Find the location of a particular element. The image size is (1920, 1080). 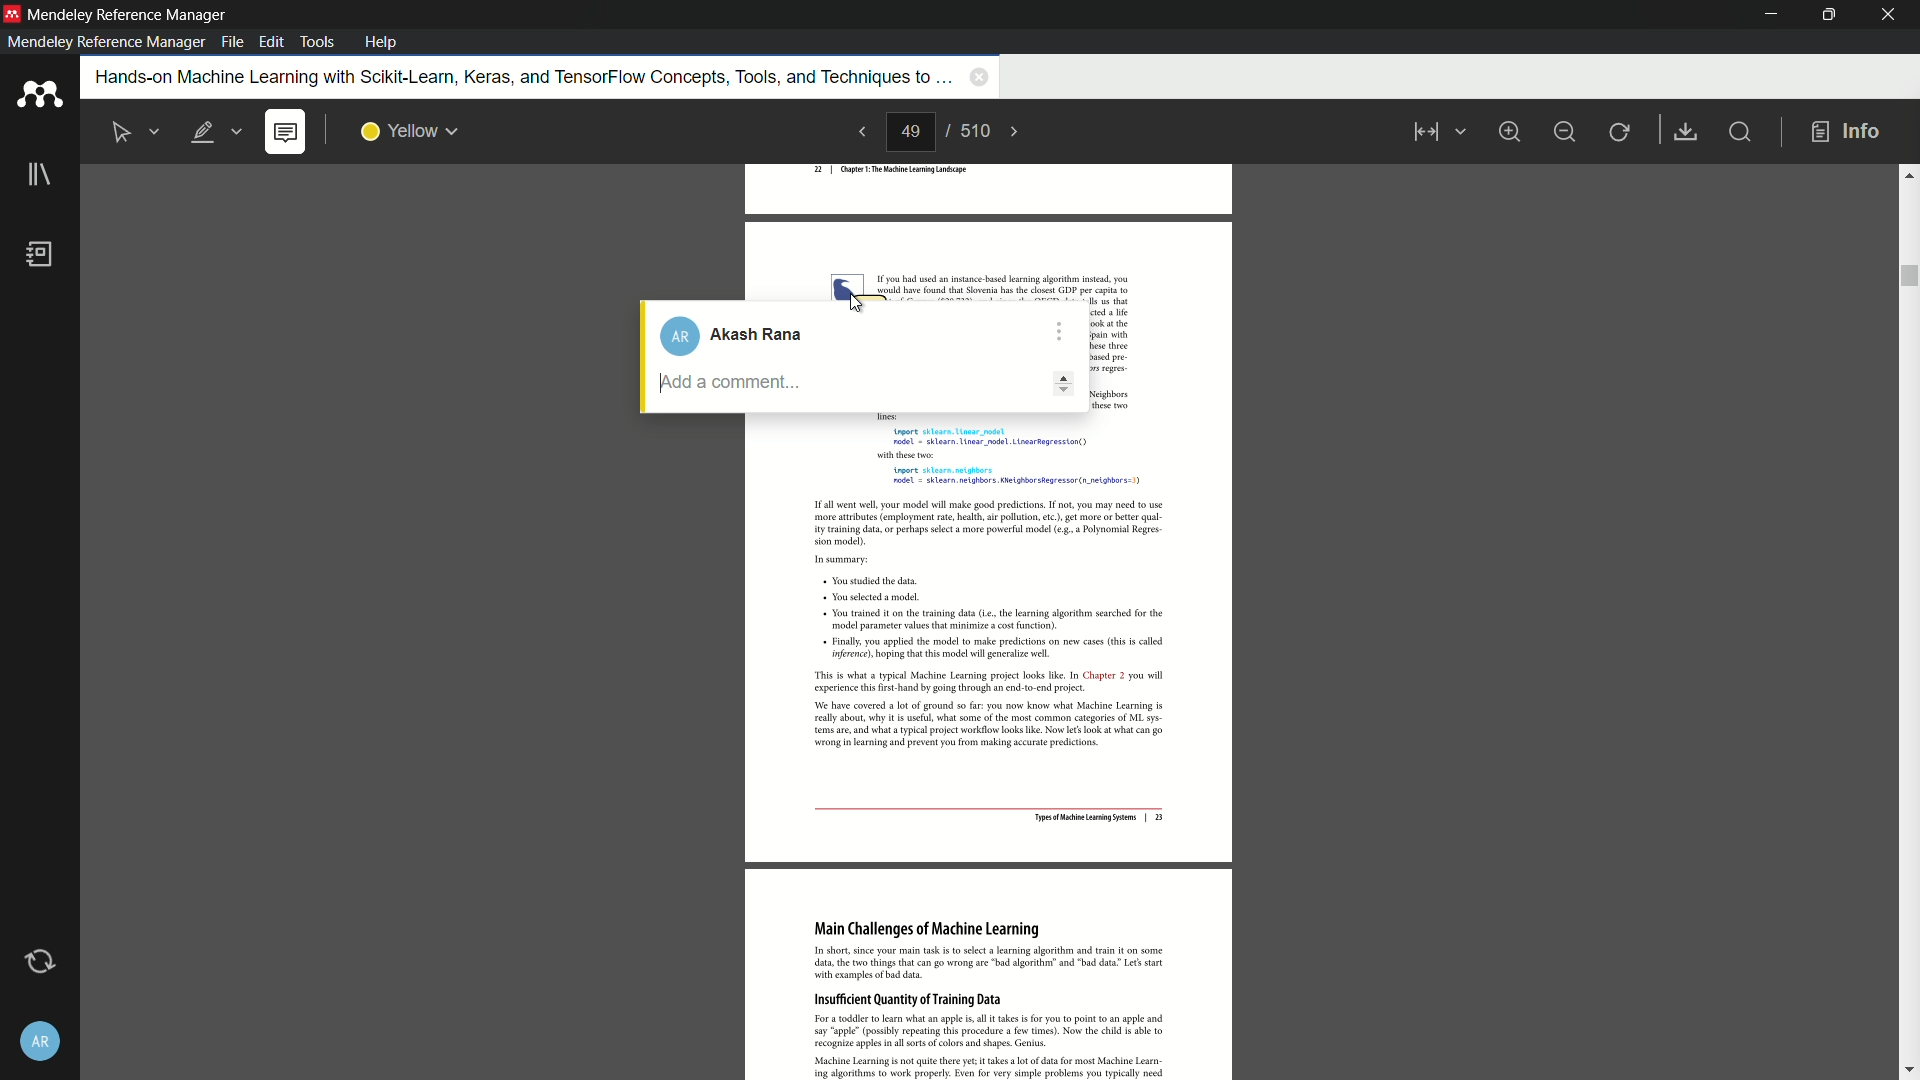

note selected is located at coordinates (287, 132).